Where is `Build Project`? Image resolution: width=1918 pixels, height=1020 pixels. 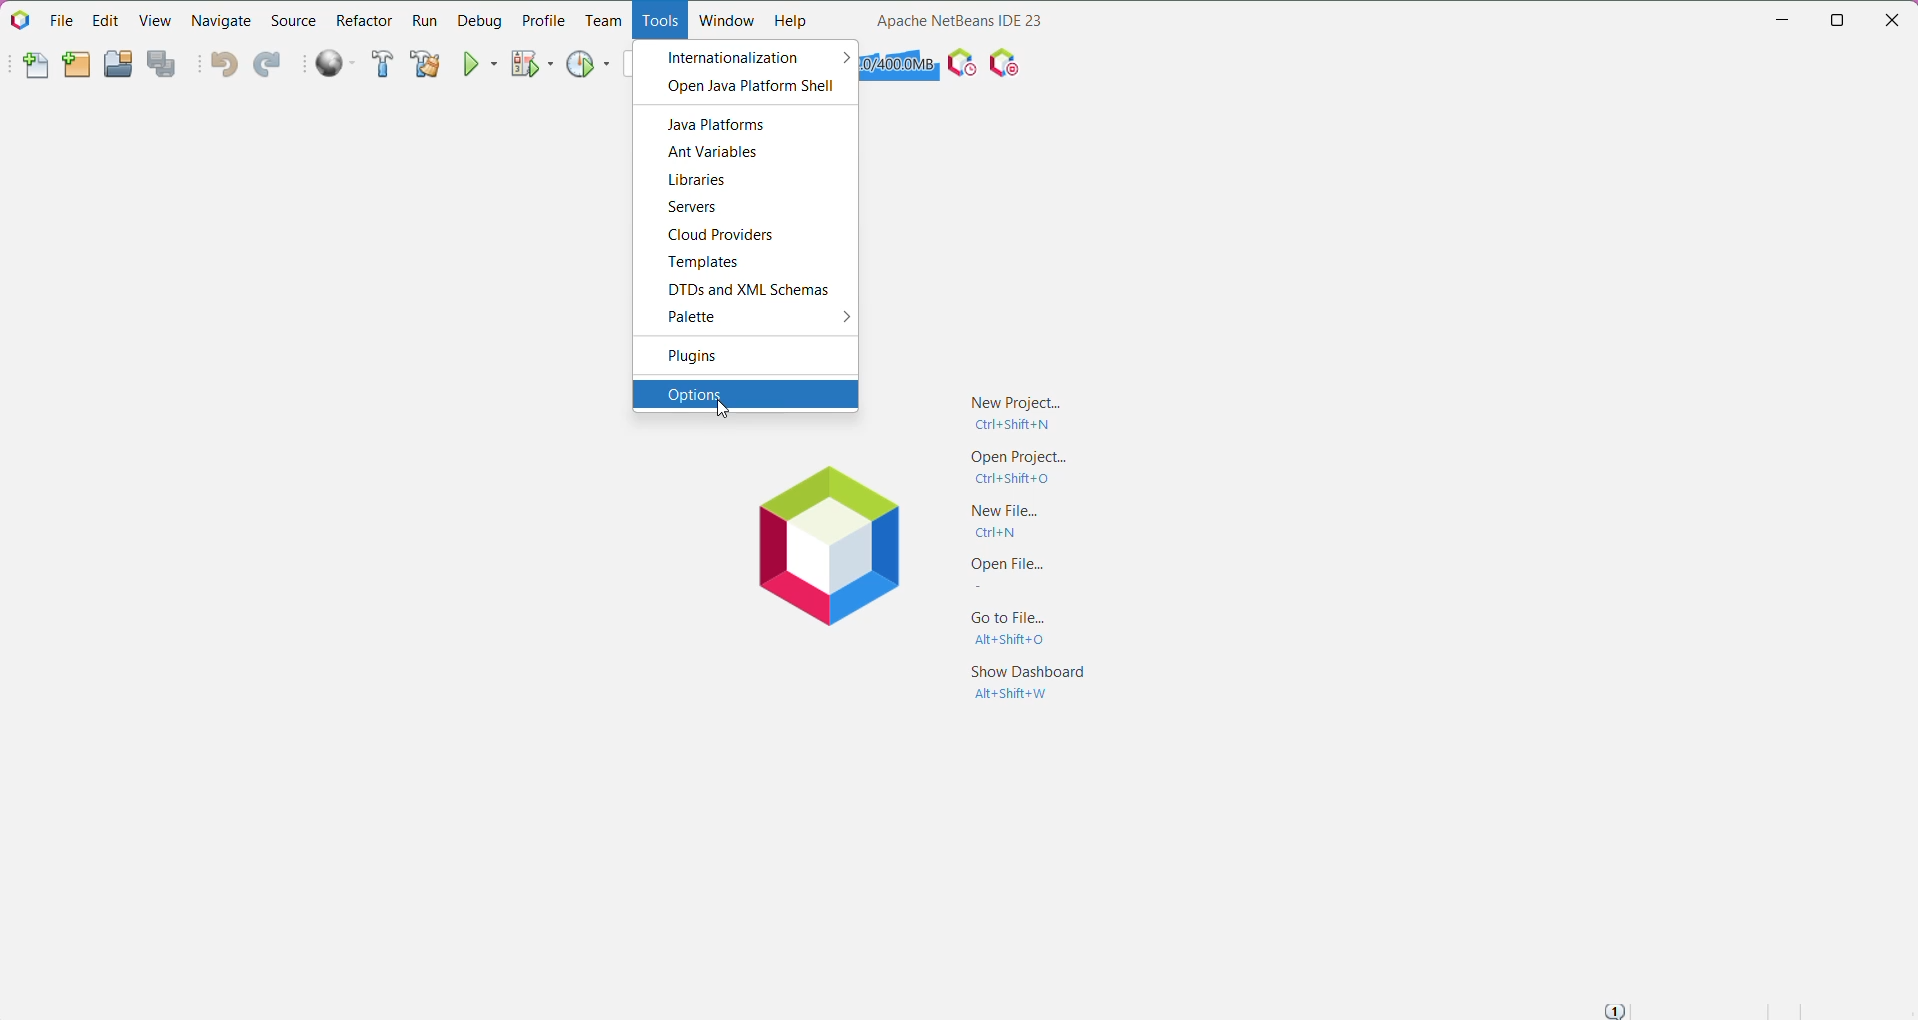
Build Project is located at coordinates (383, 65).